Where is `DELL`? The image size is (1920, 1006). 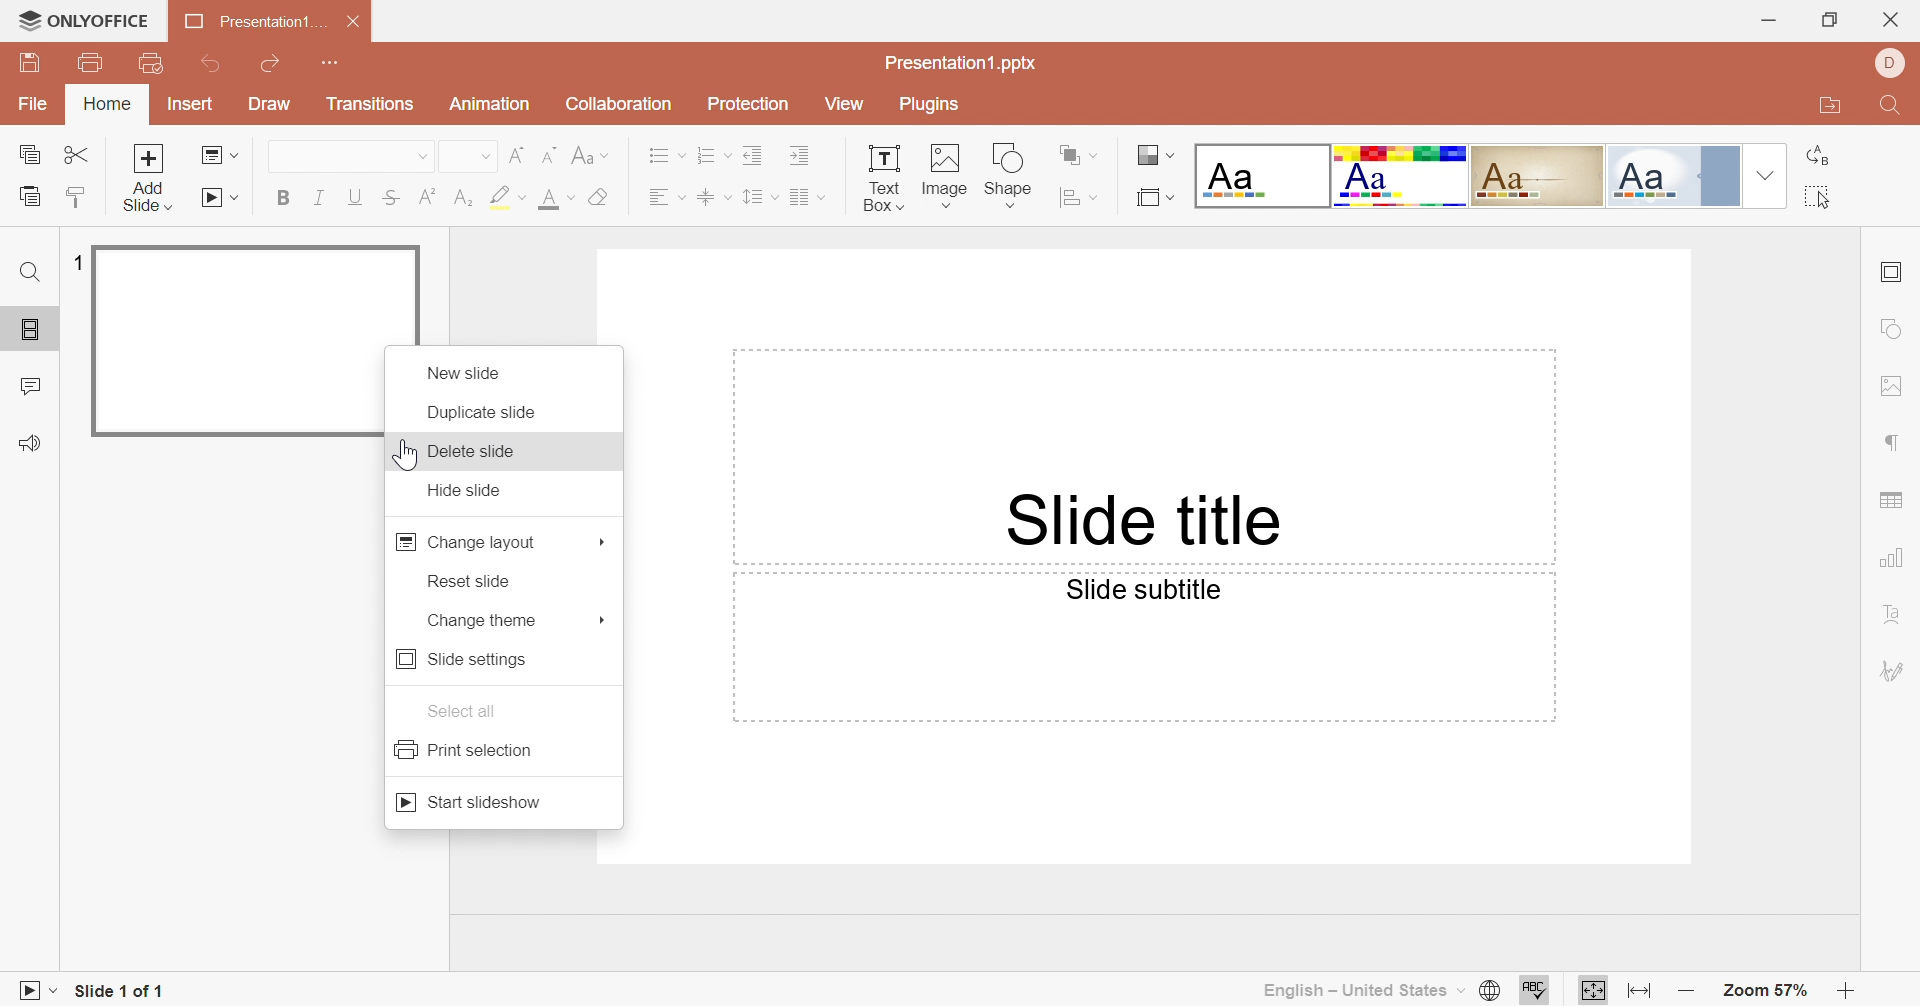
DELL is located at coordinates (1888, 63).